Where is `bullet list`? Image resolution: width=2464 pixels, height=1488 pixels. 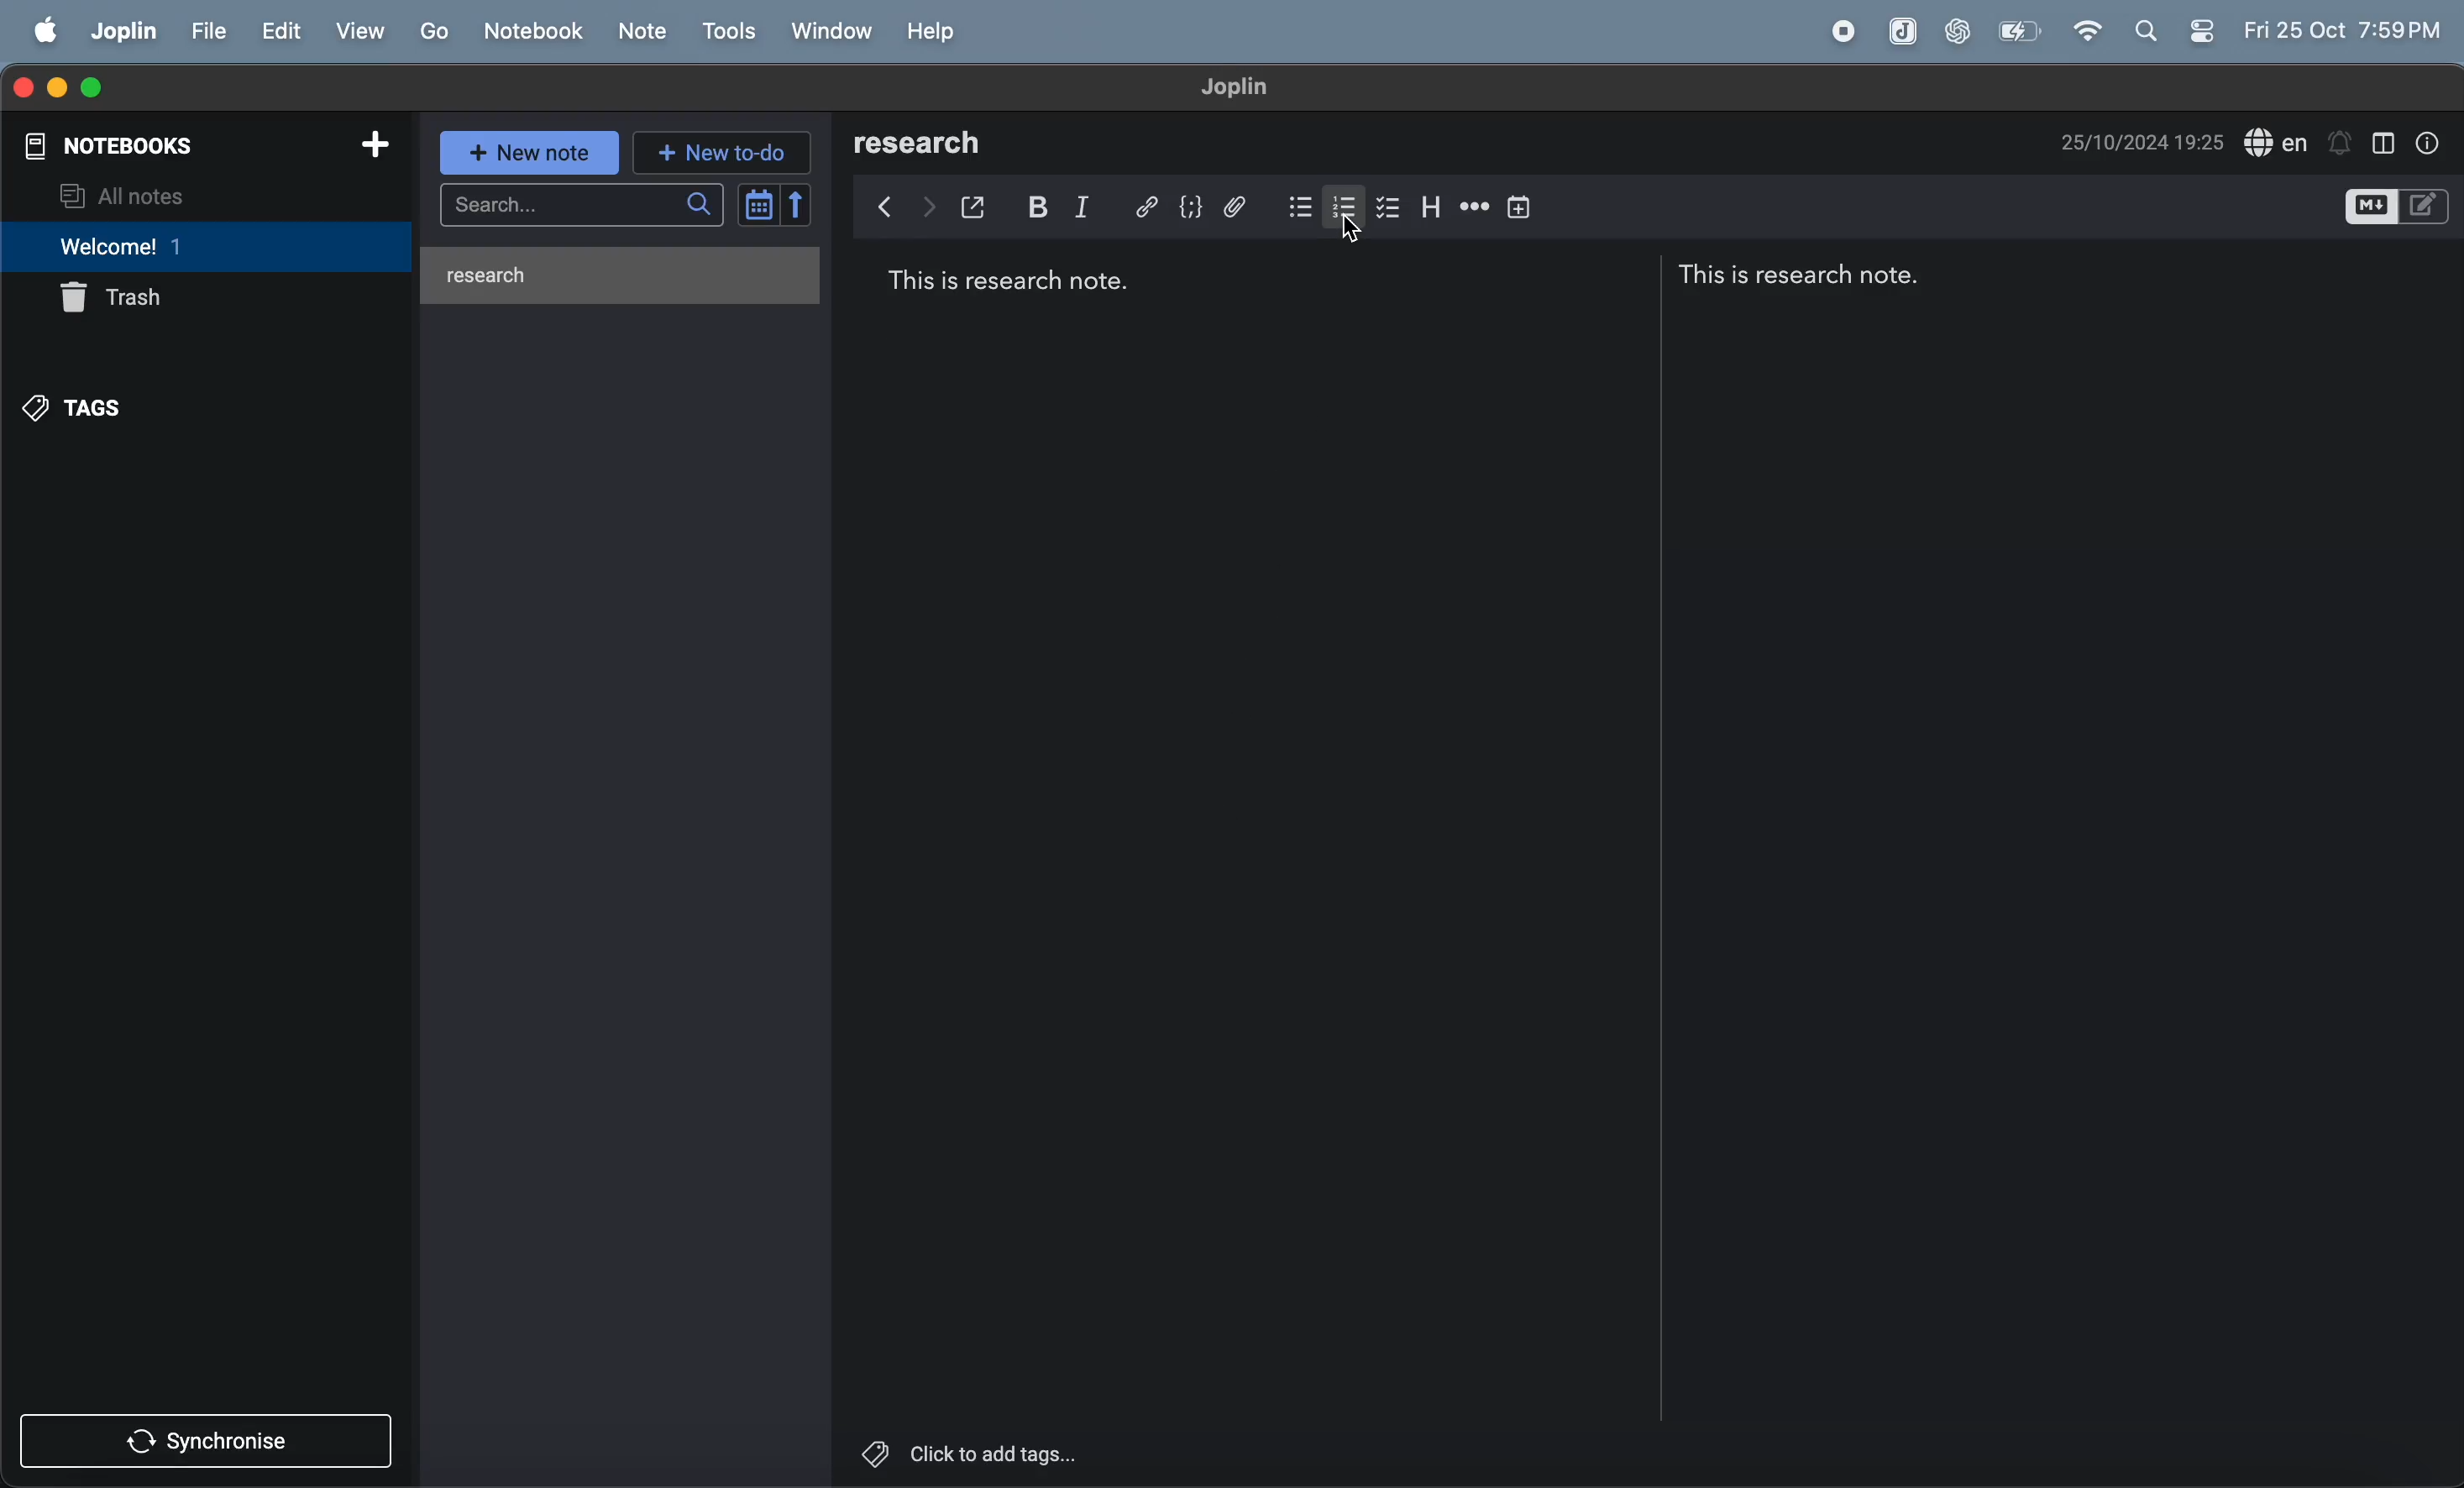 bullet list is located at coordinates (1296, 205).